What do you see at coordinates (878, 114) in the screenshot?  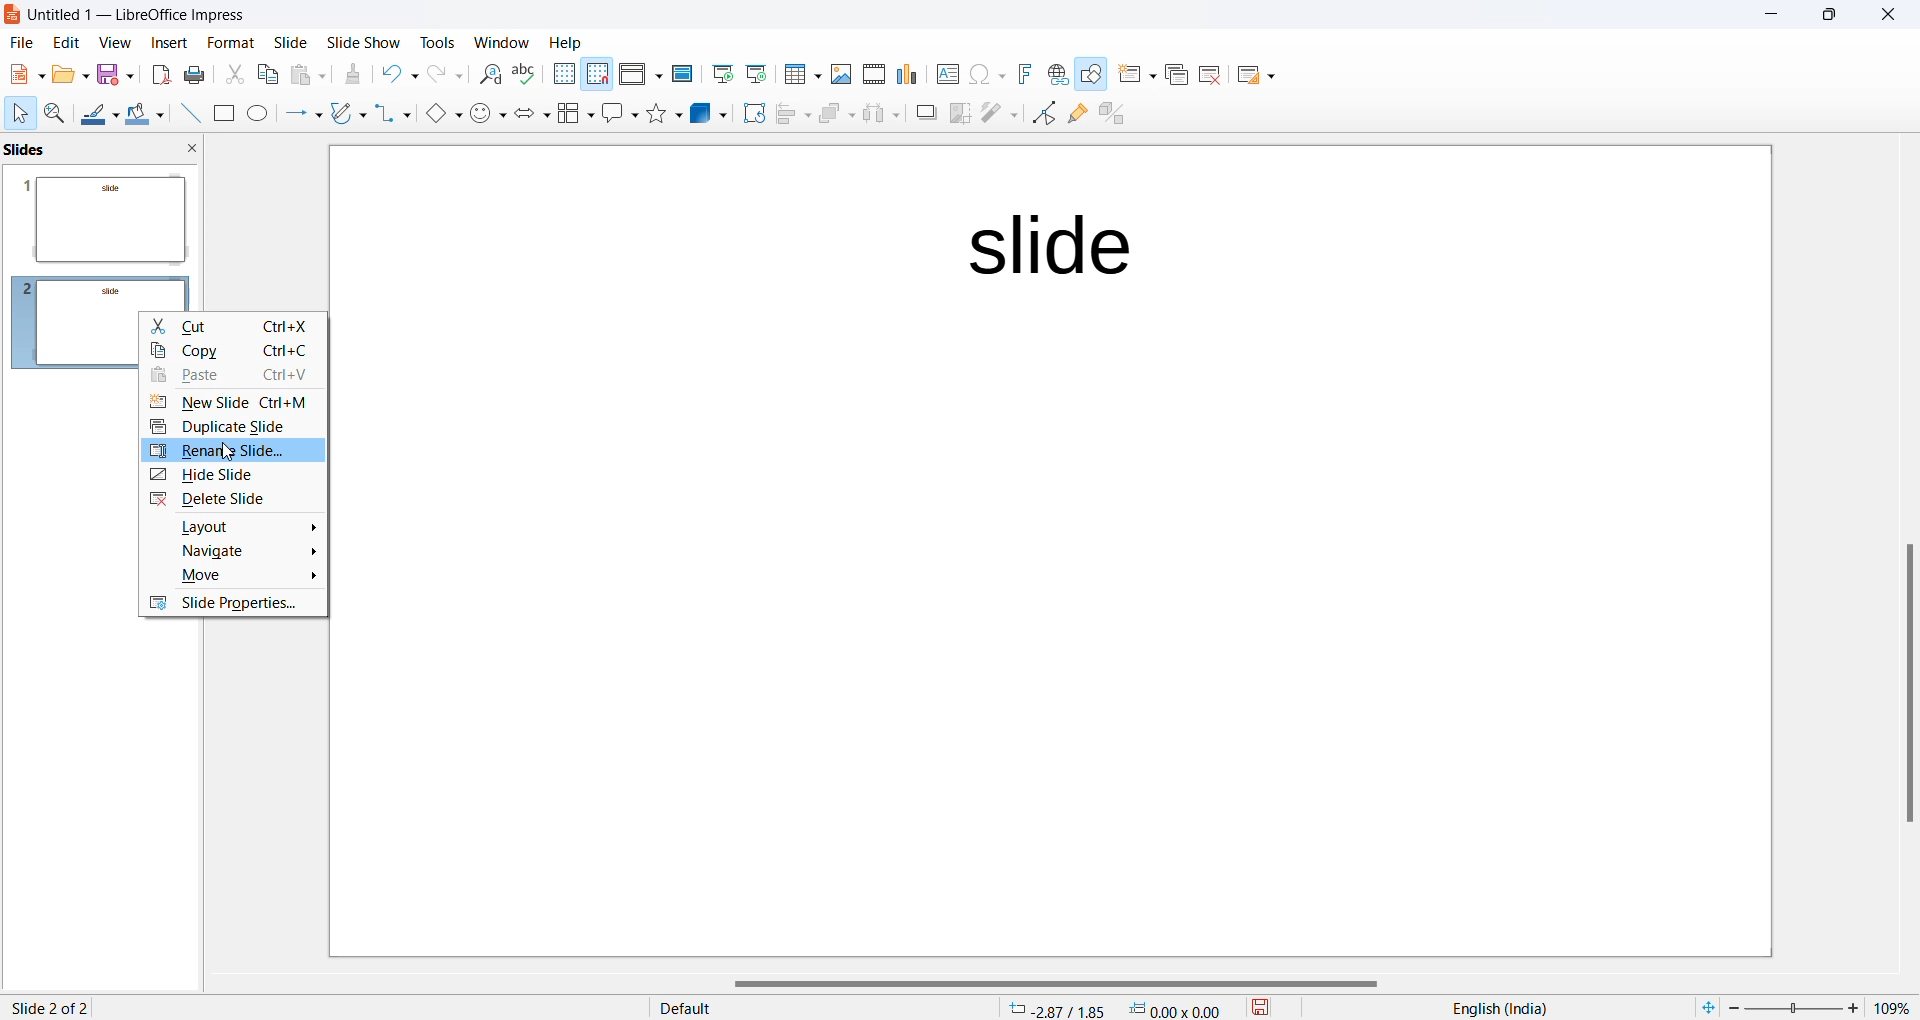 I see `Object distribution` at bounding box center [878, 114].